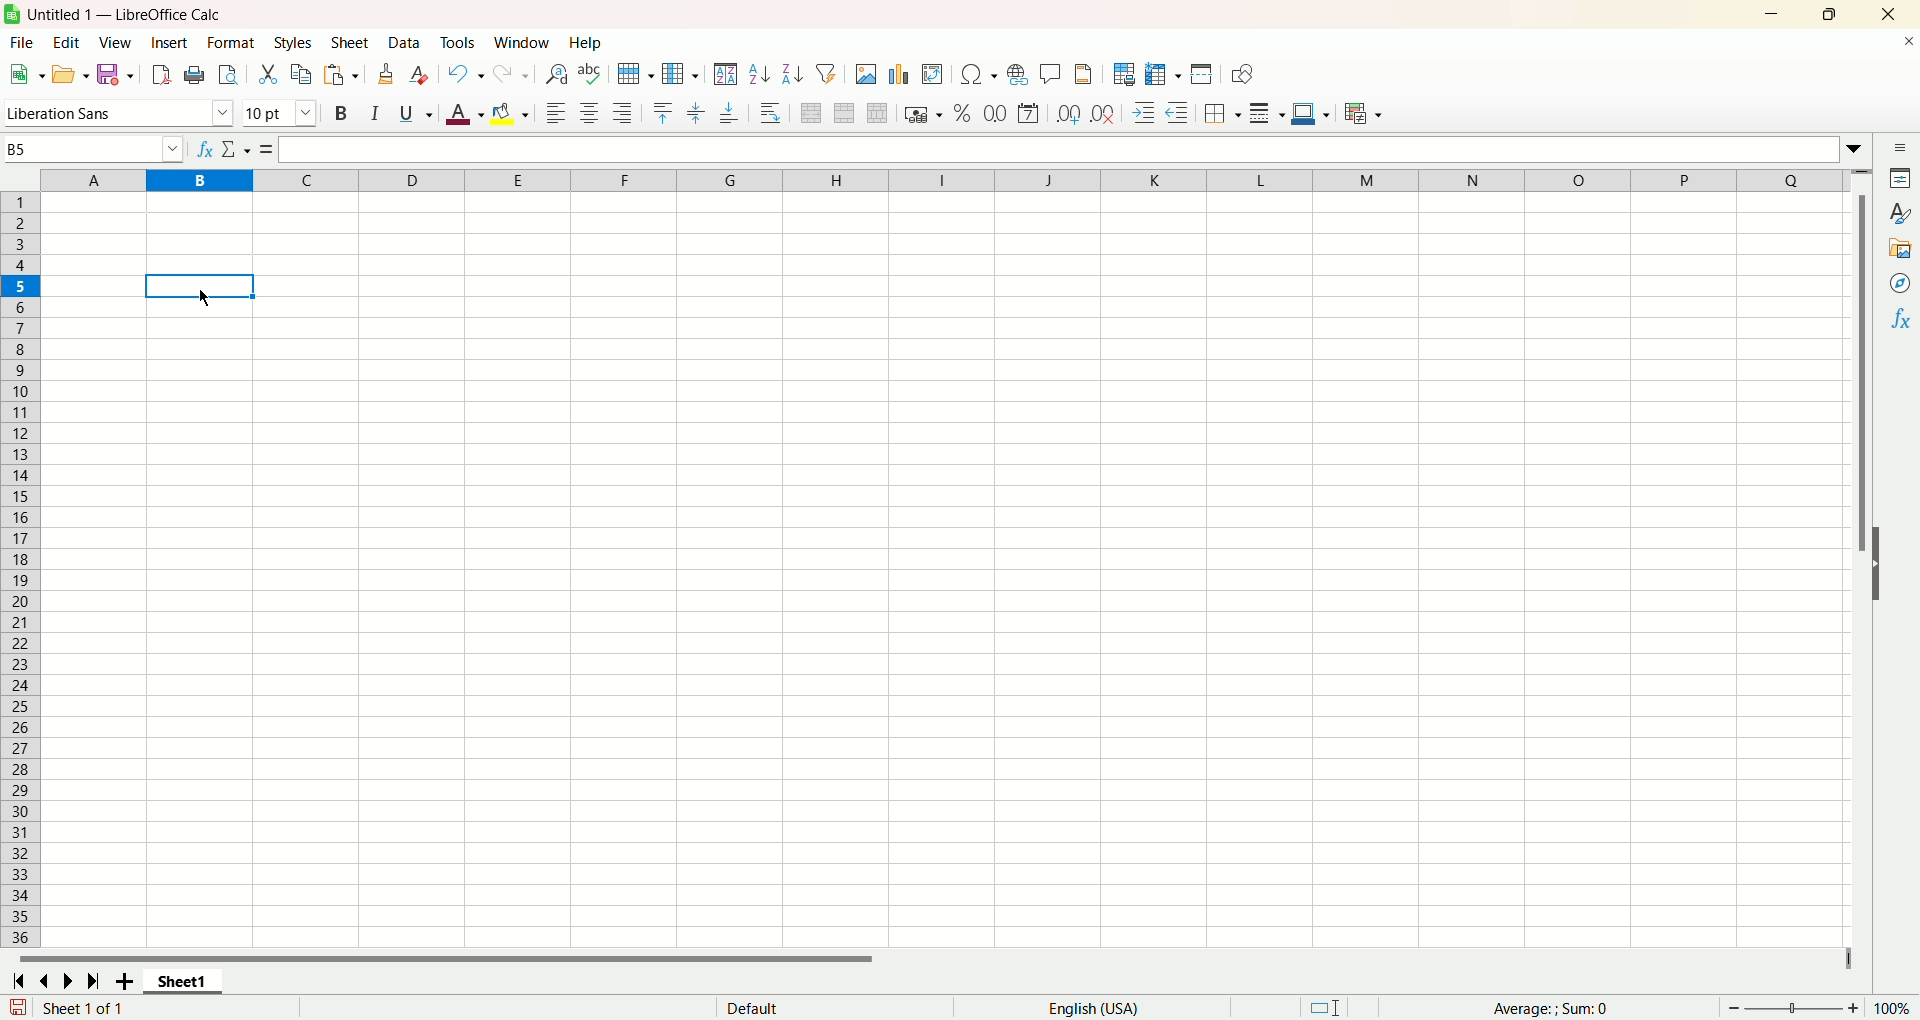 The width and height of the screenshot is (1920, 1020). What do you see at coordinates (163, 73) in the screenshot?
I see `export directly as PDF` at bounding box center [163, 73].